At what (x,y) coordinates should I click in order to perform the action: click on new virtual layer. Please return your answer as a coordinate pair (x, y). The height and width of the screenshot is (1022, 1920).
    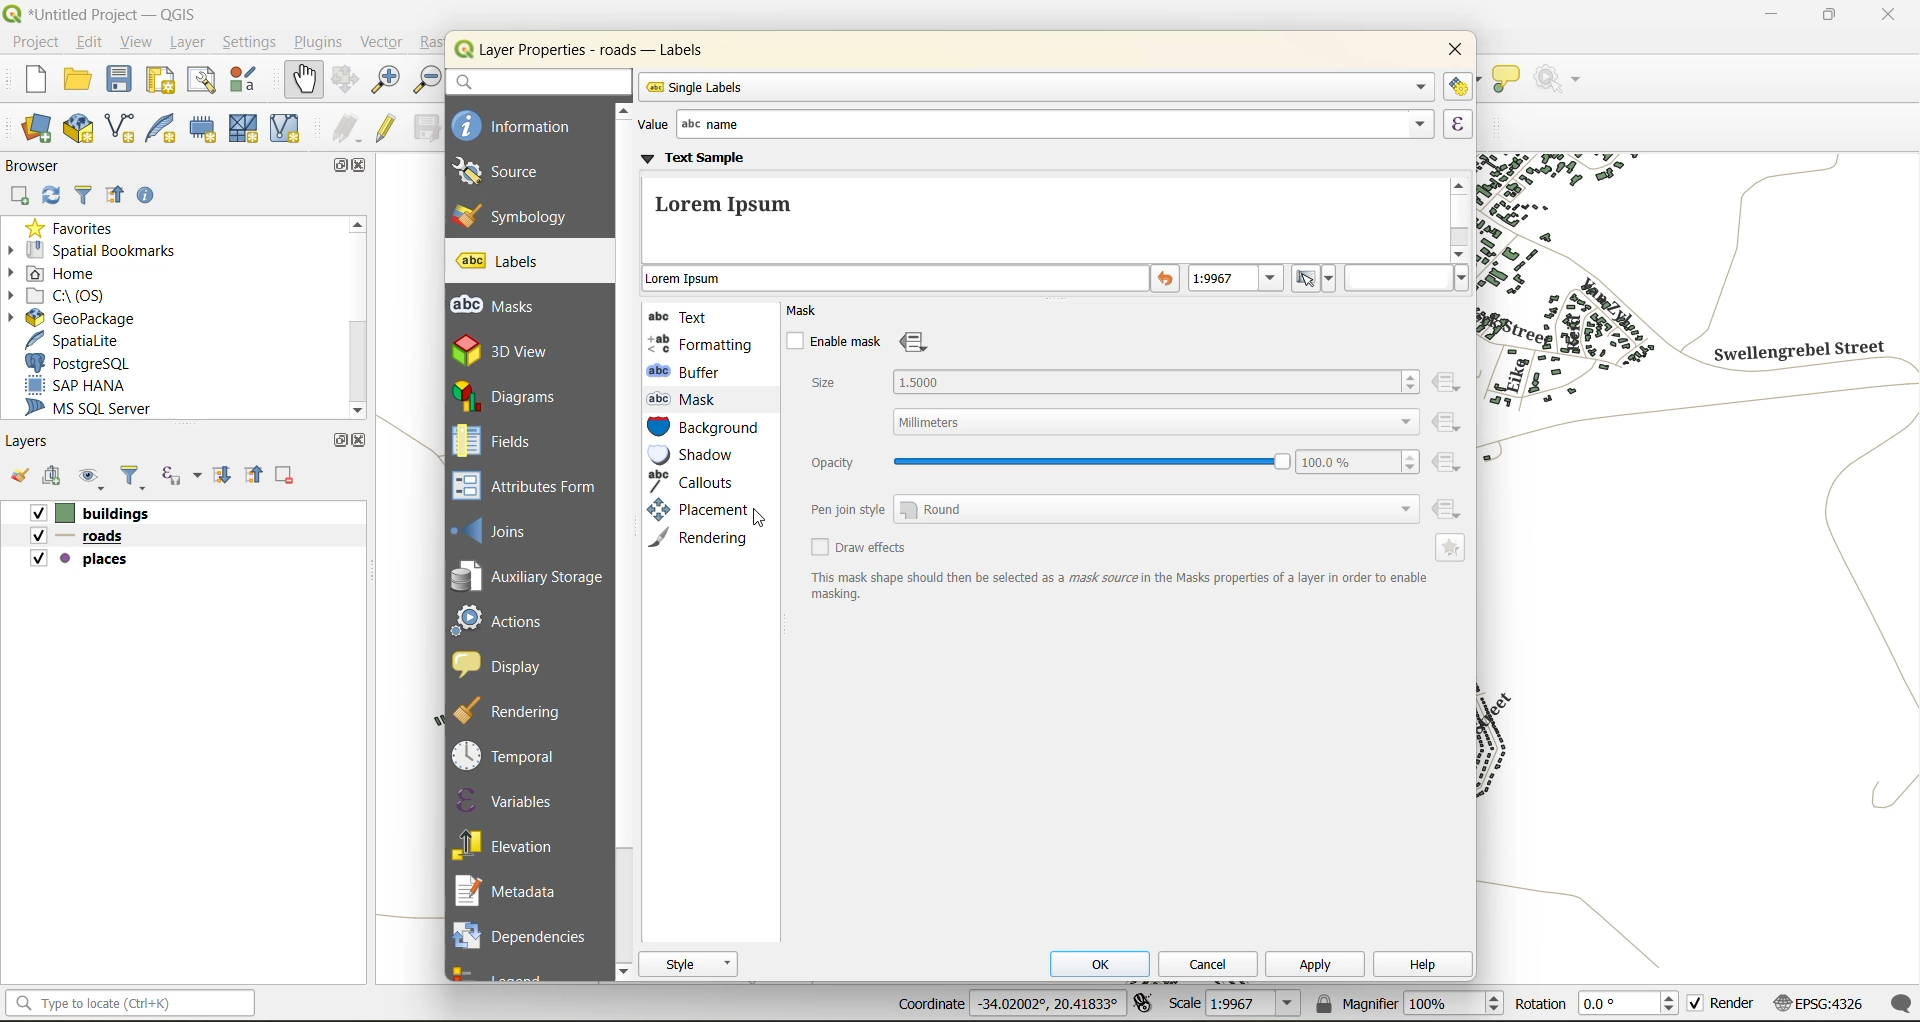
    Looking at the image, I should click on (289, 129).